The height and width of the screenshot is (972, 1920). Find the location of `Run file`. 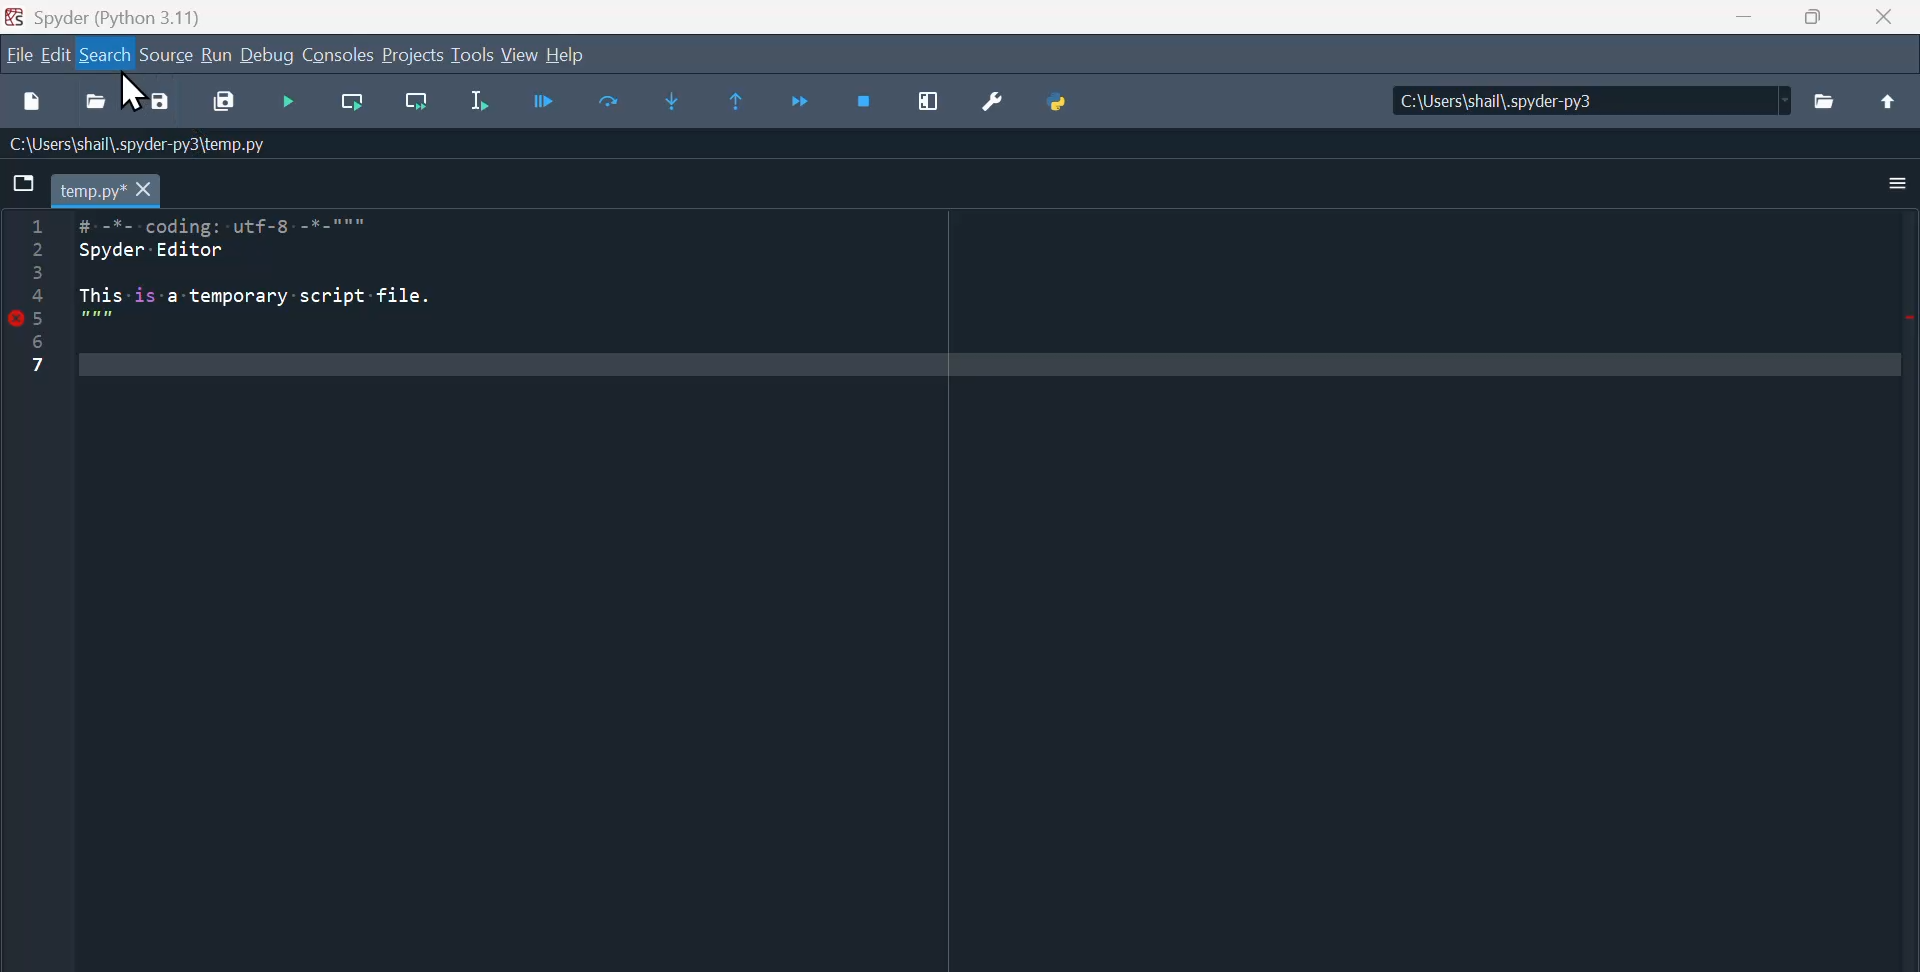

Run file is located at coordinates (541, 105).